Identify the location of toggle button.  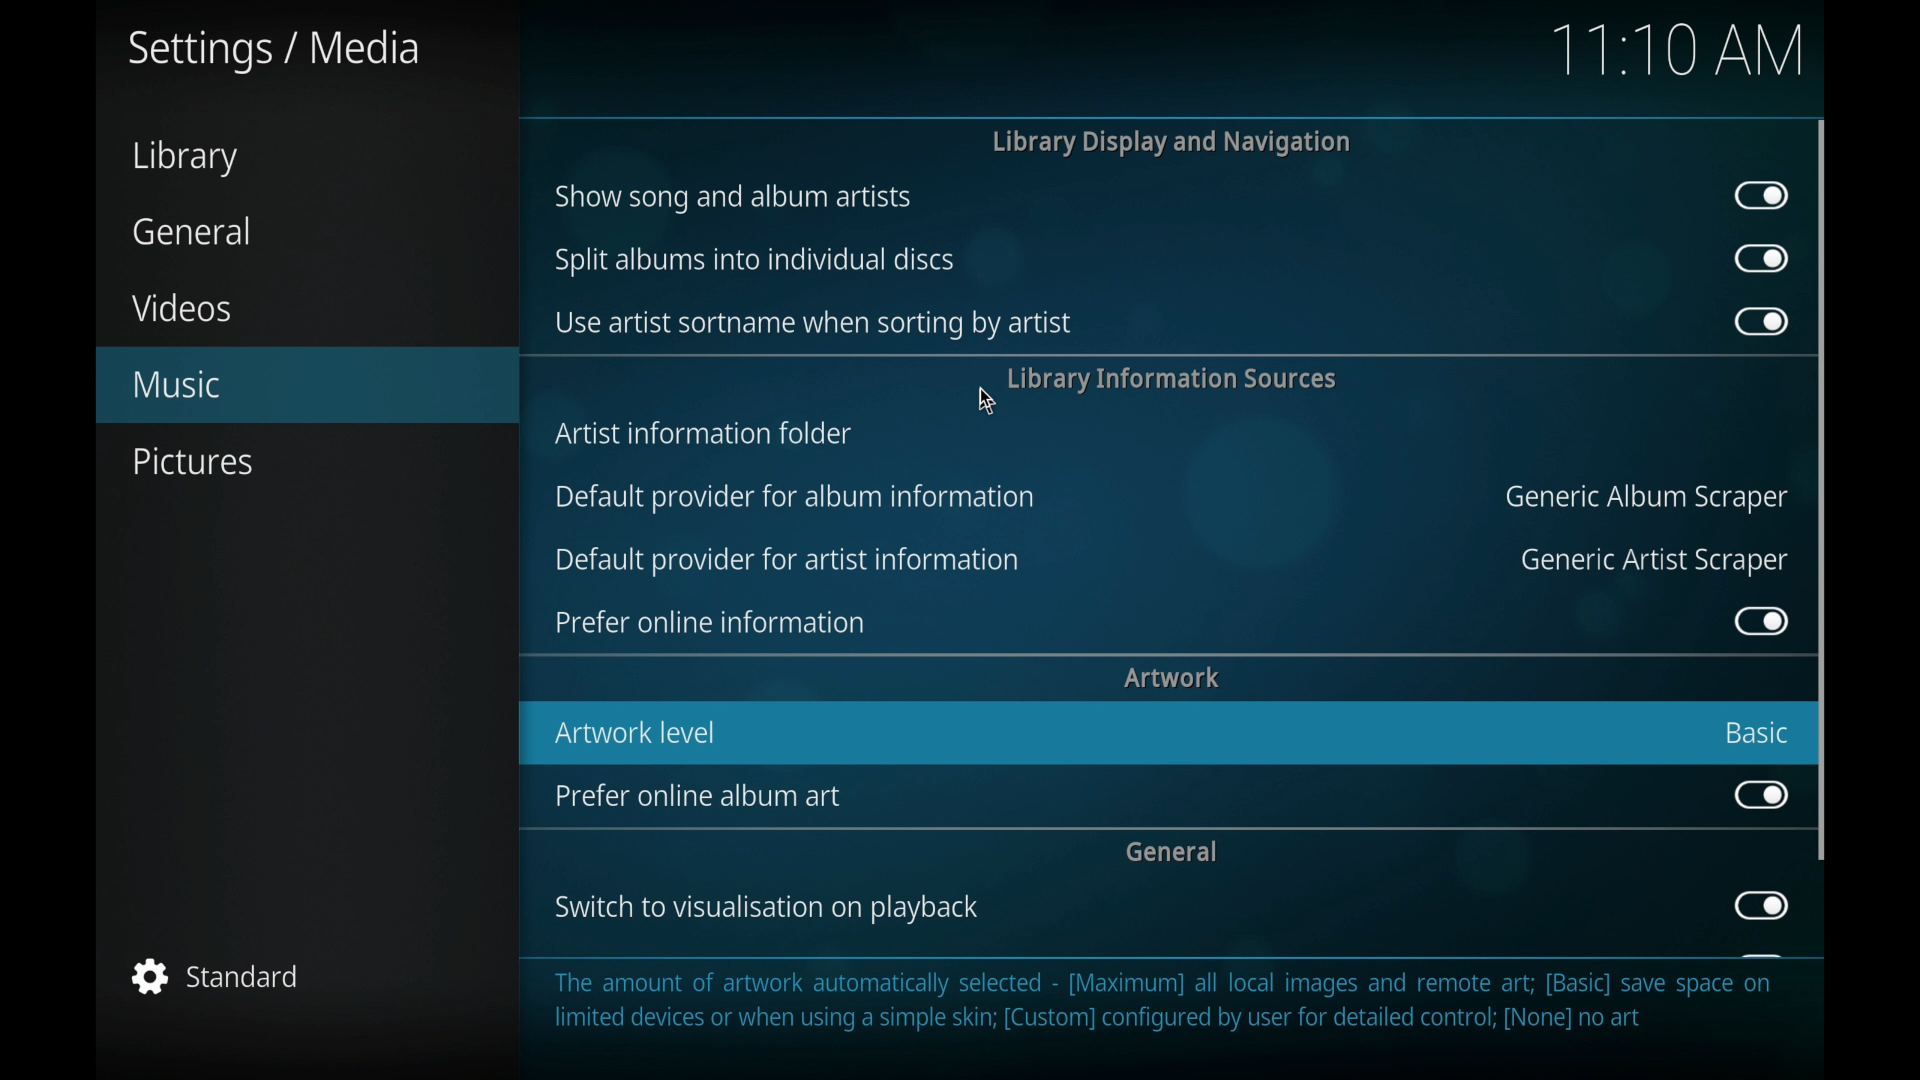
(1762, 195).